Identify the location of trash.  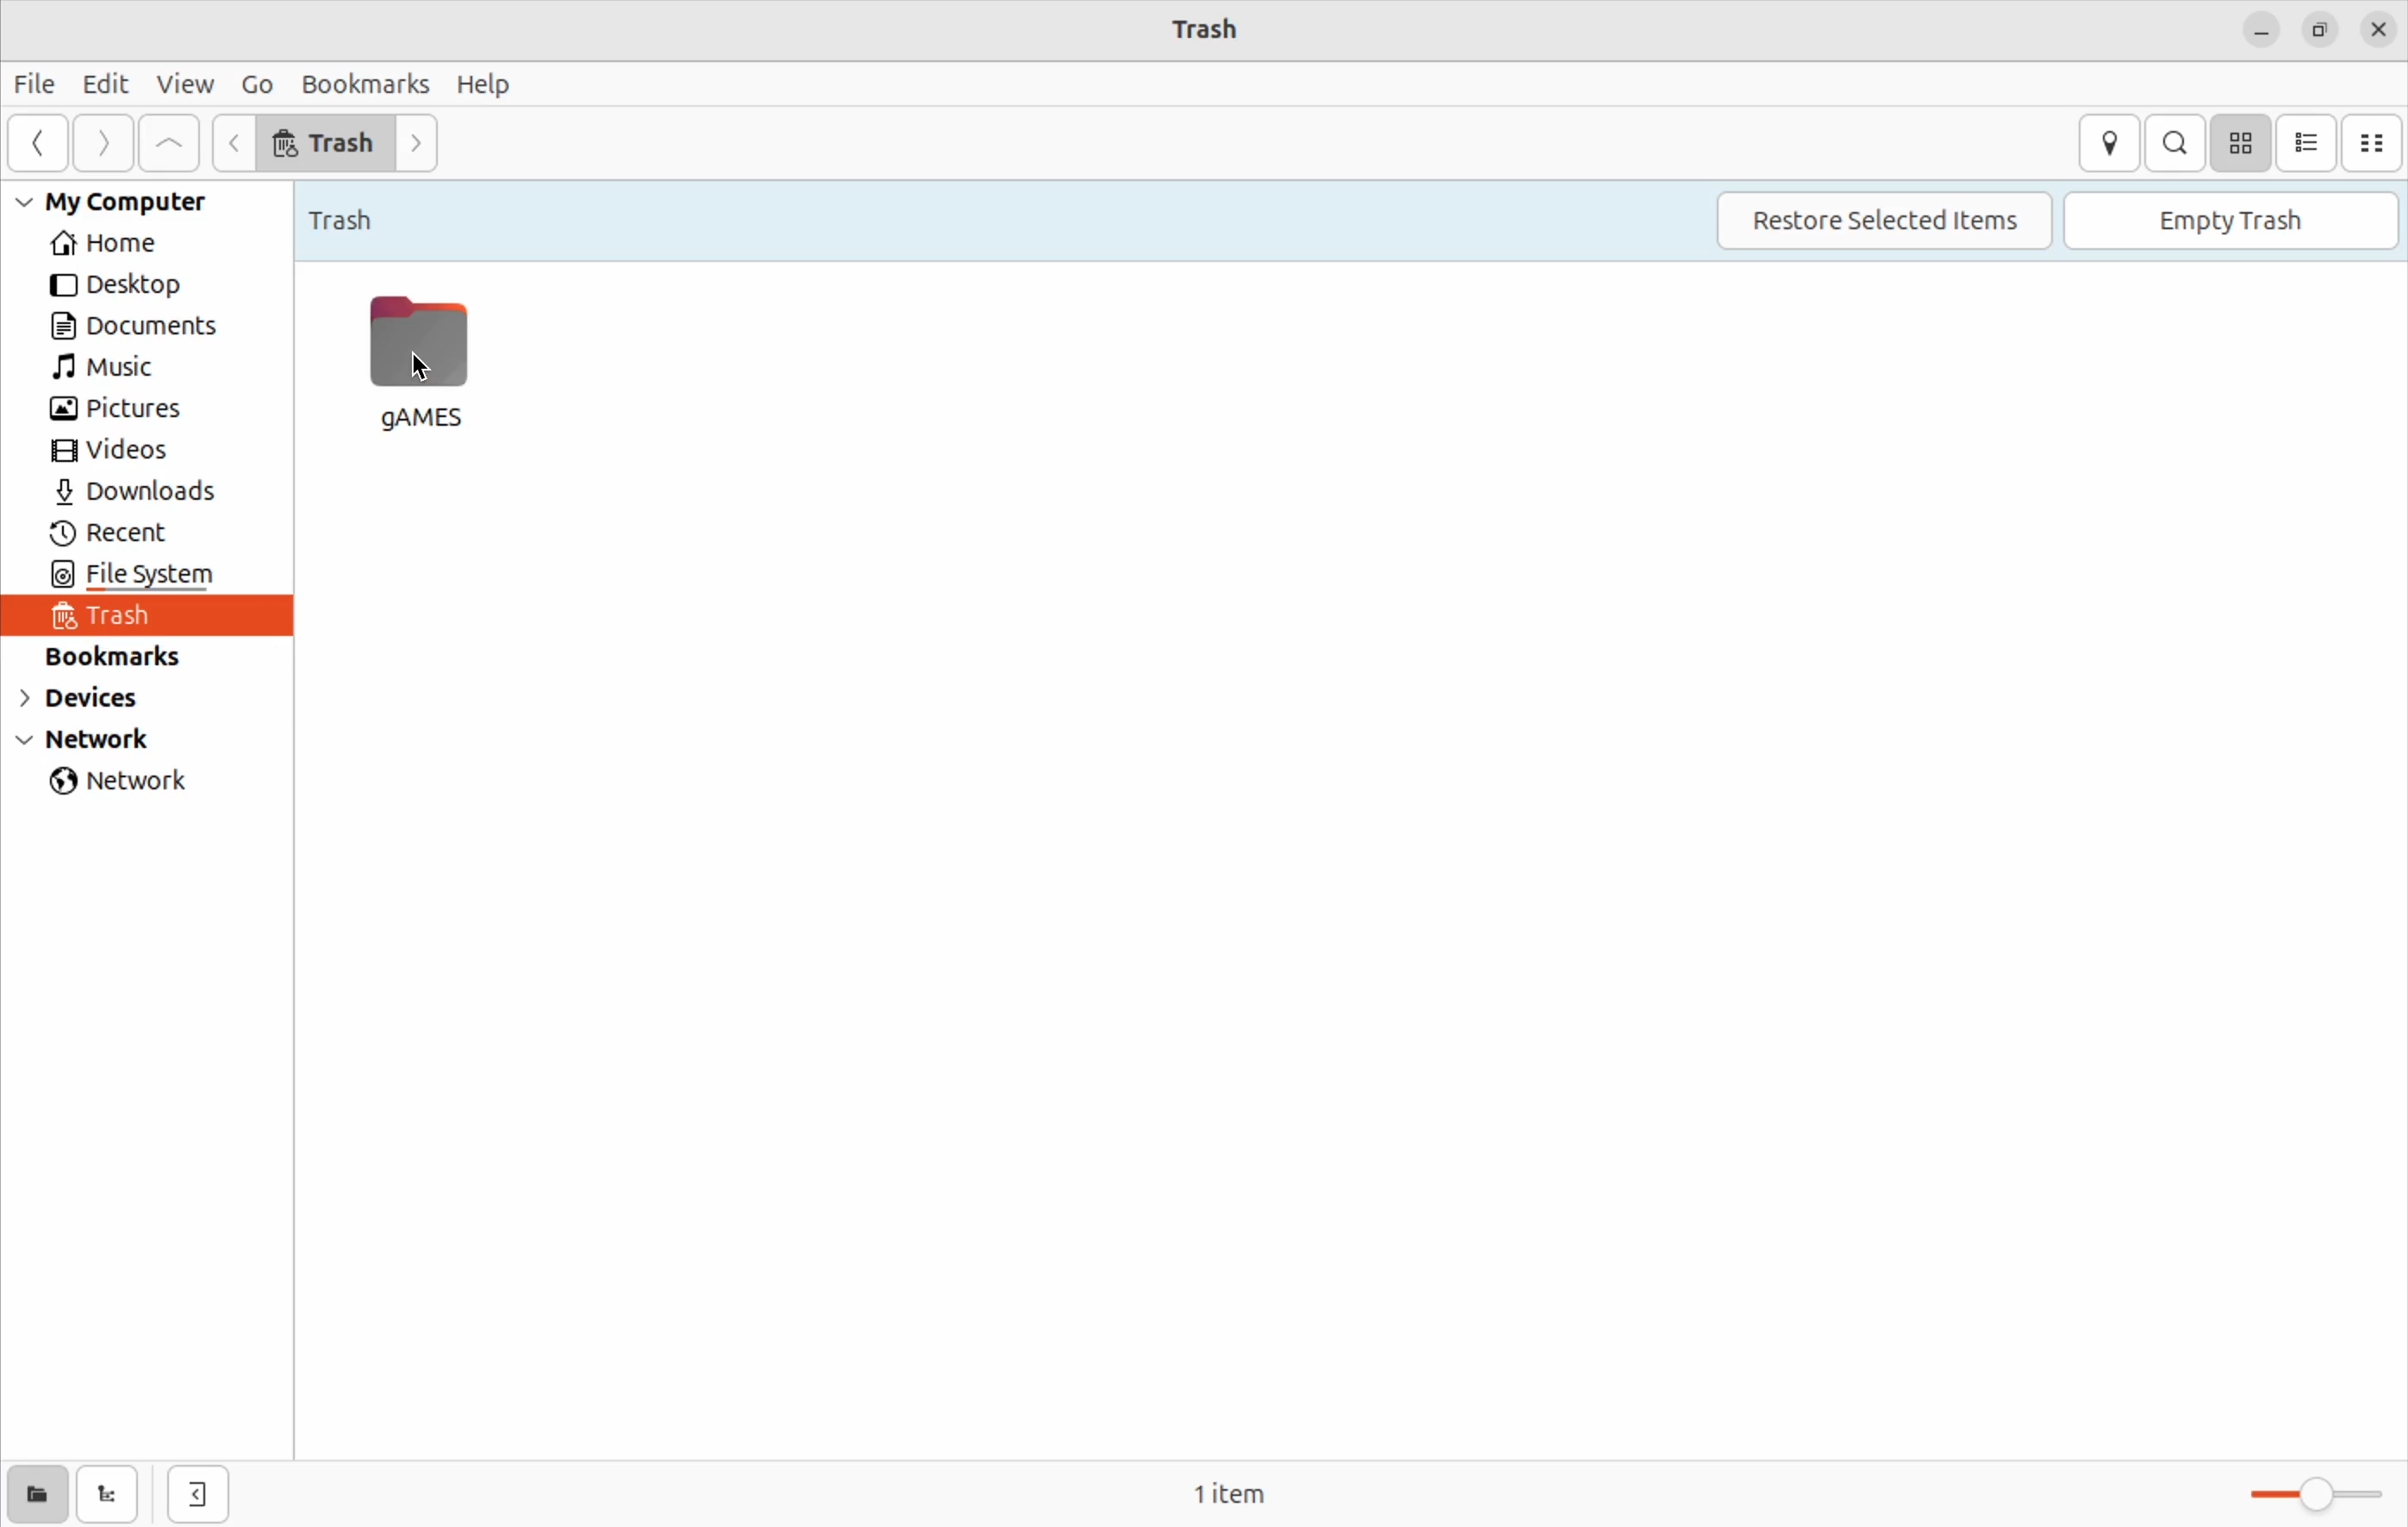
(361, 214).